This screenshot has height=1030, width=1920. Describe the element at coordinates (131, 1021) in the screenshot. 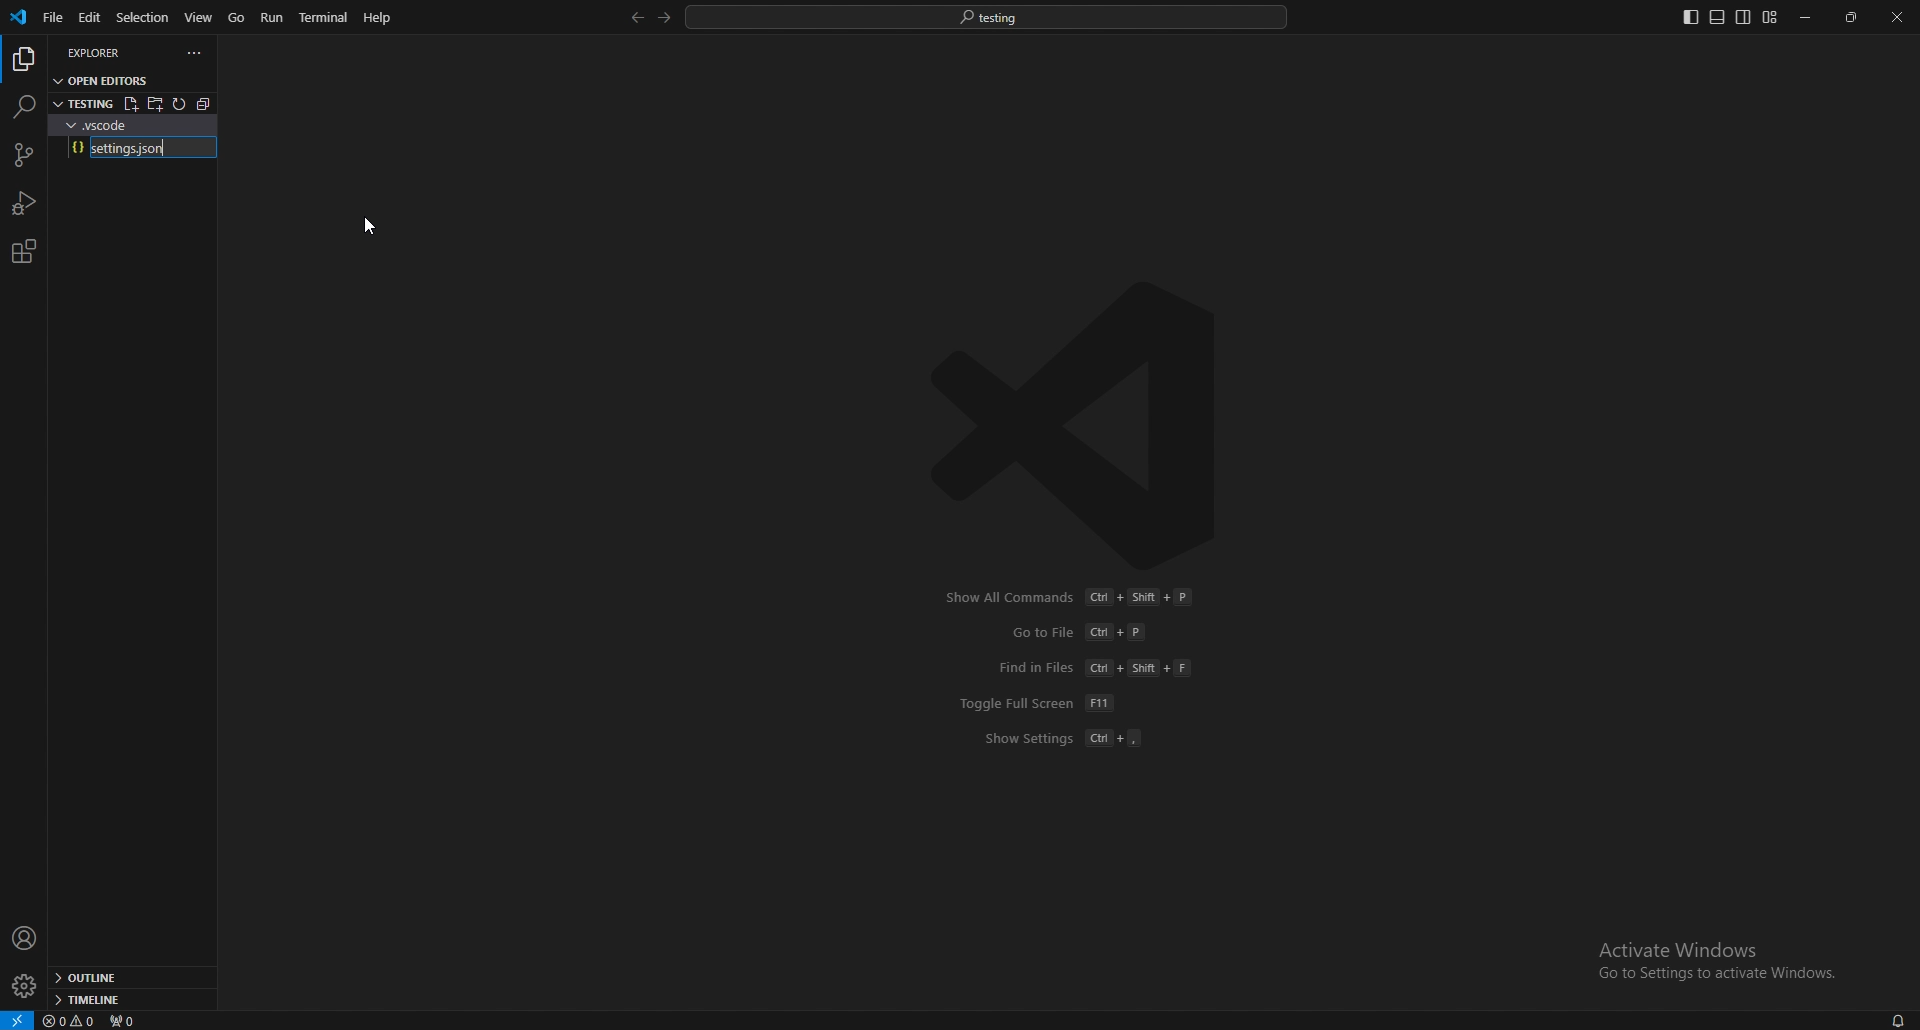

I see `ports forwarded` at that location.